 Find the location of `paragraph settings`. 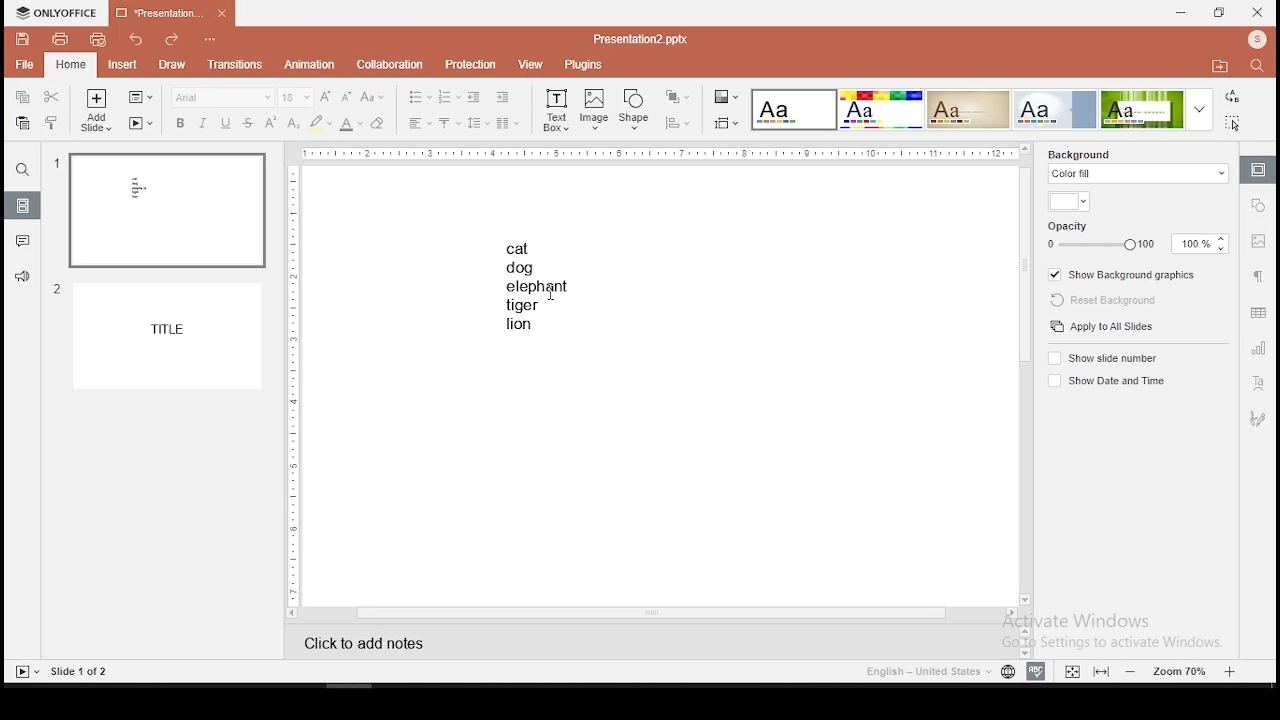

paragraph settings is located at coordinates (1257, 276).